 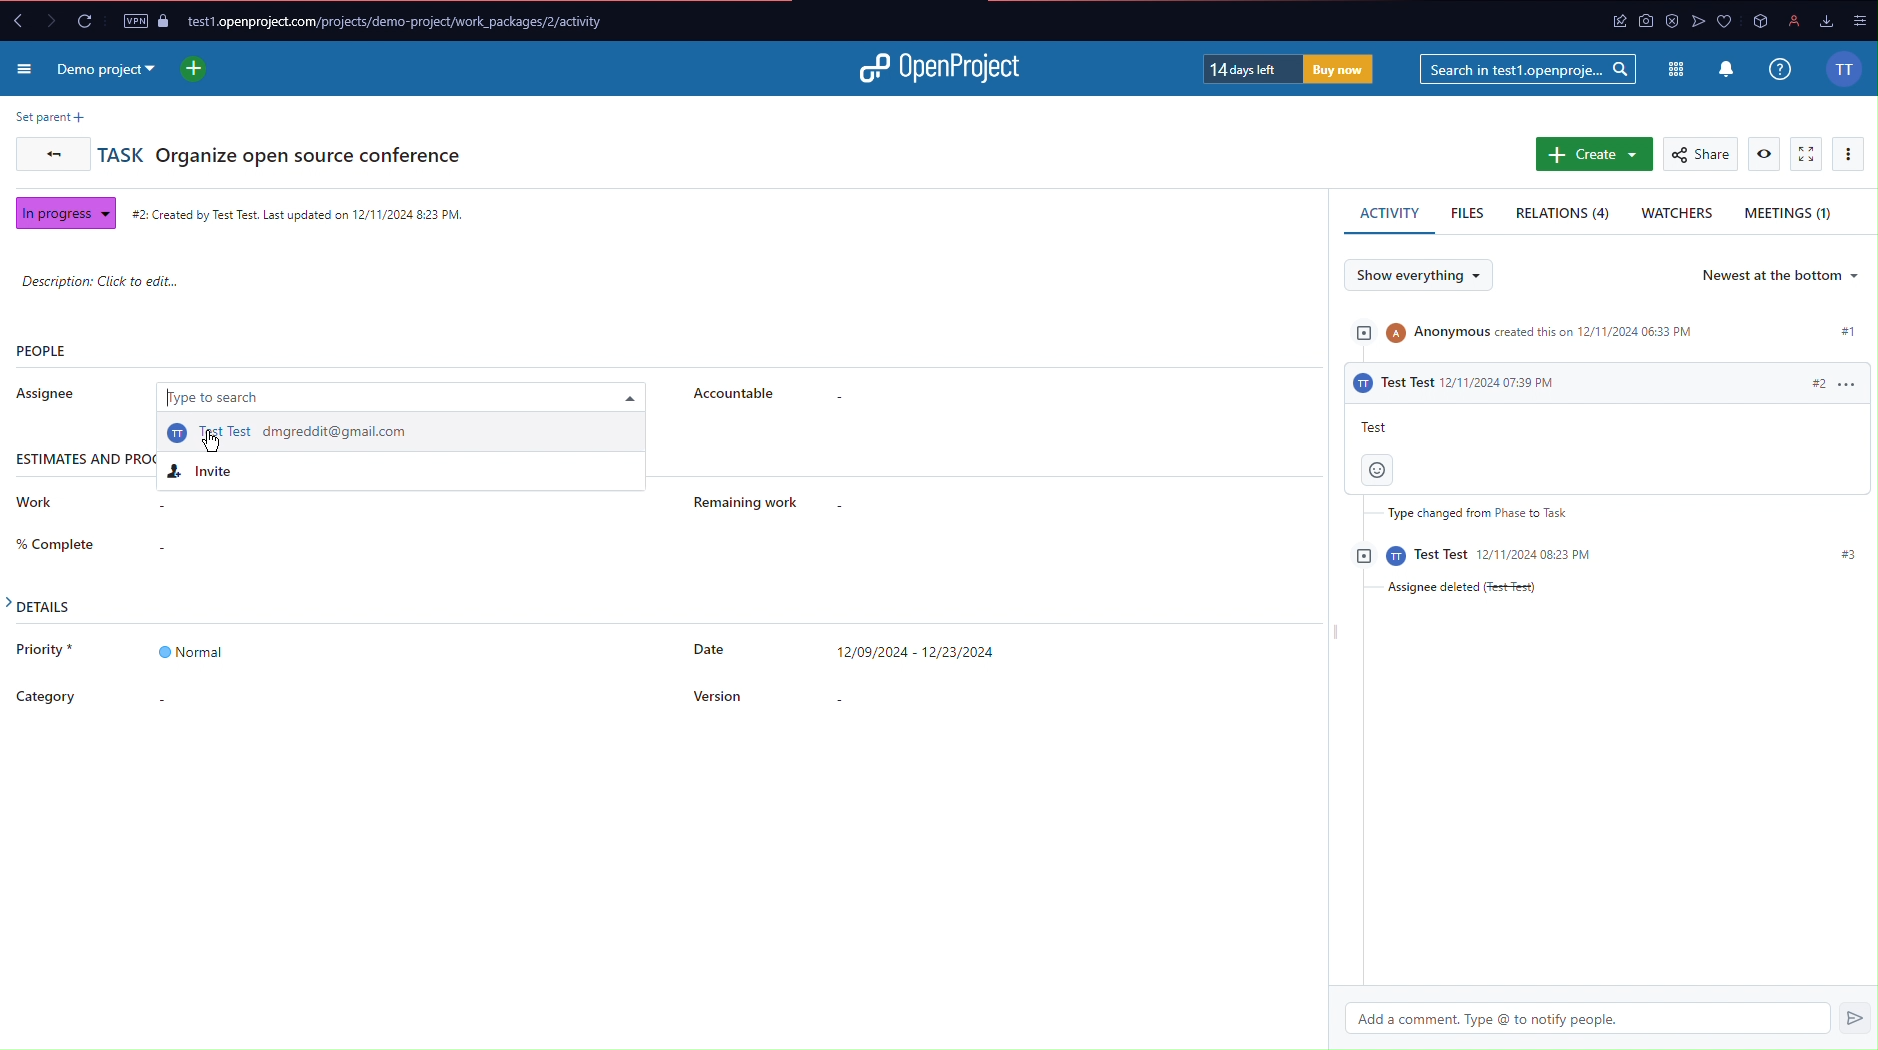 What do you see at coordinates (840, 644) in the screenshot?
I see `Date` at bounding box center [840, 644].